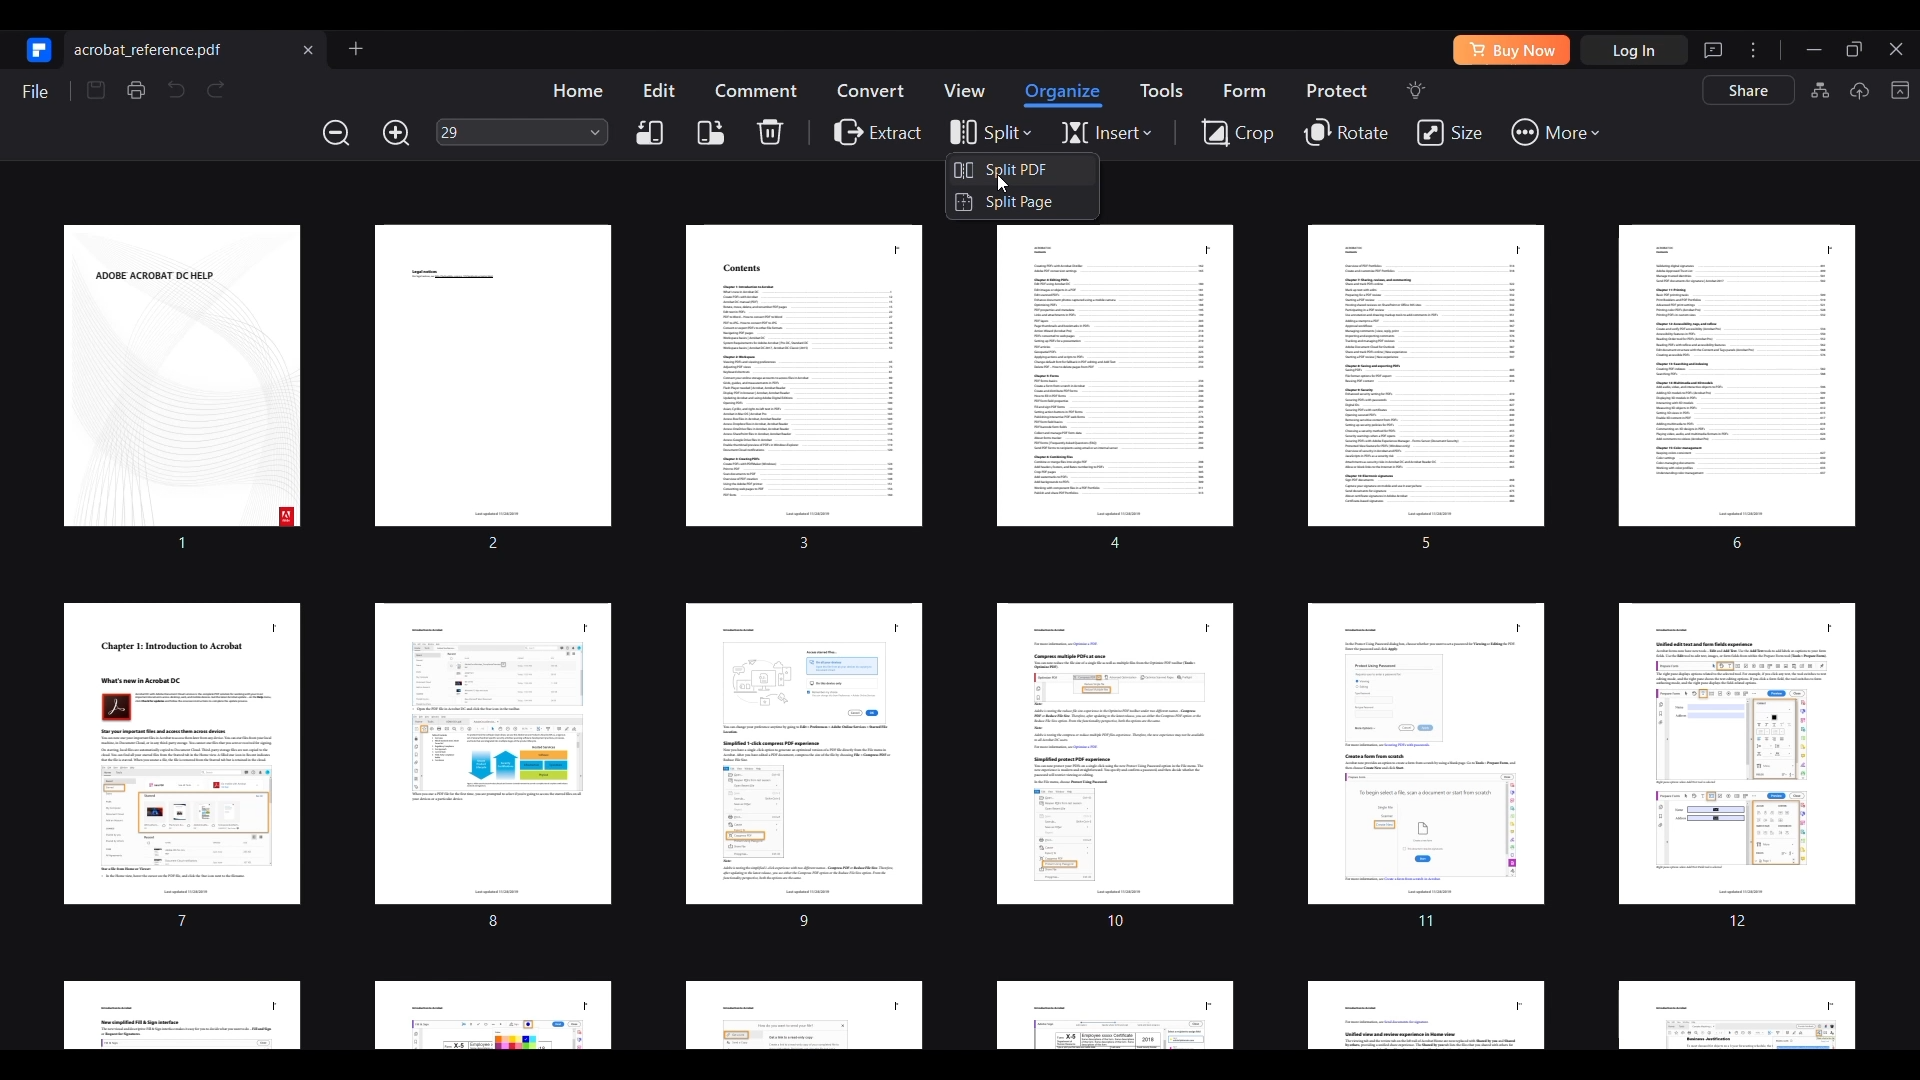 This screenshot has width=1920, height=1080. Describe the element at coordinates (1161, 90) in the screenshot. I see `Tools` at that location.